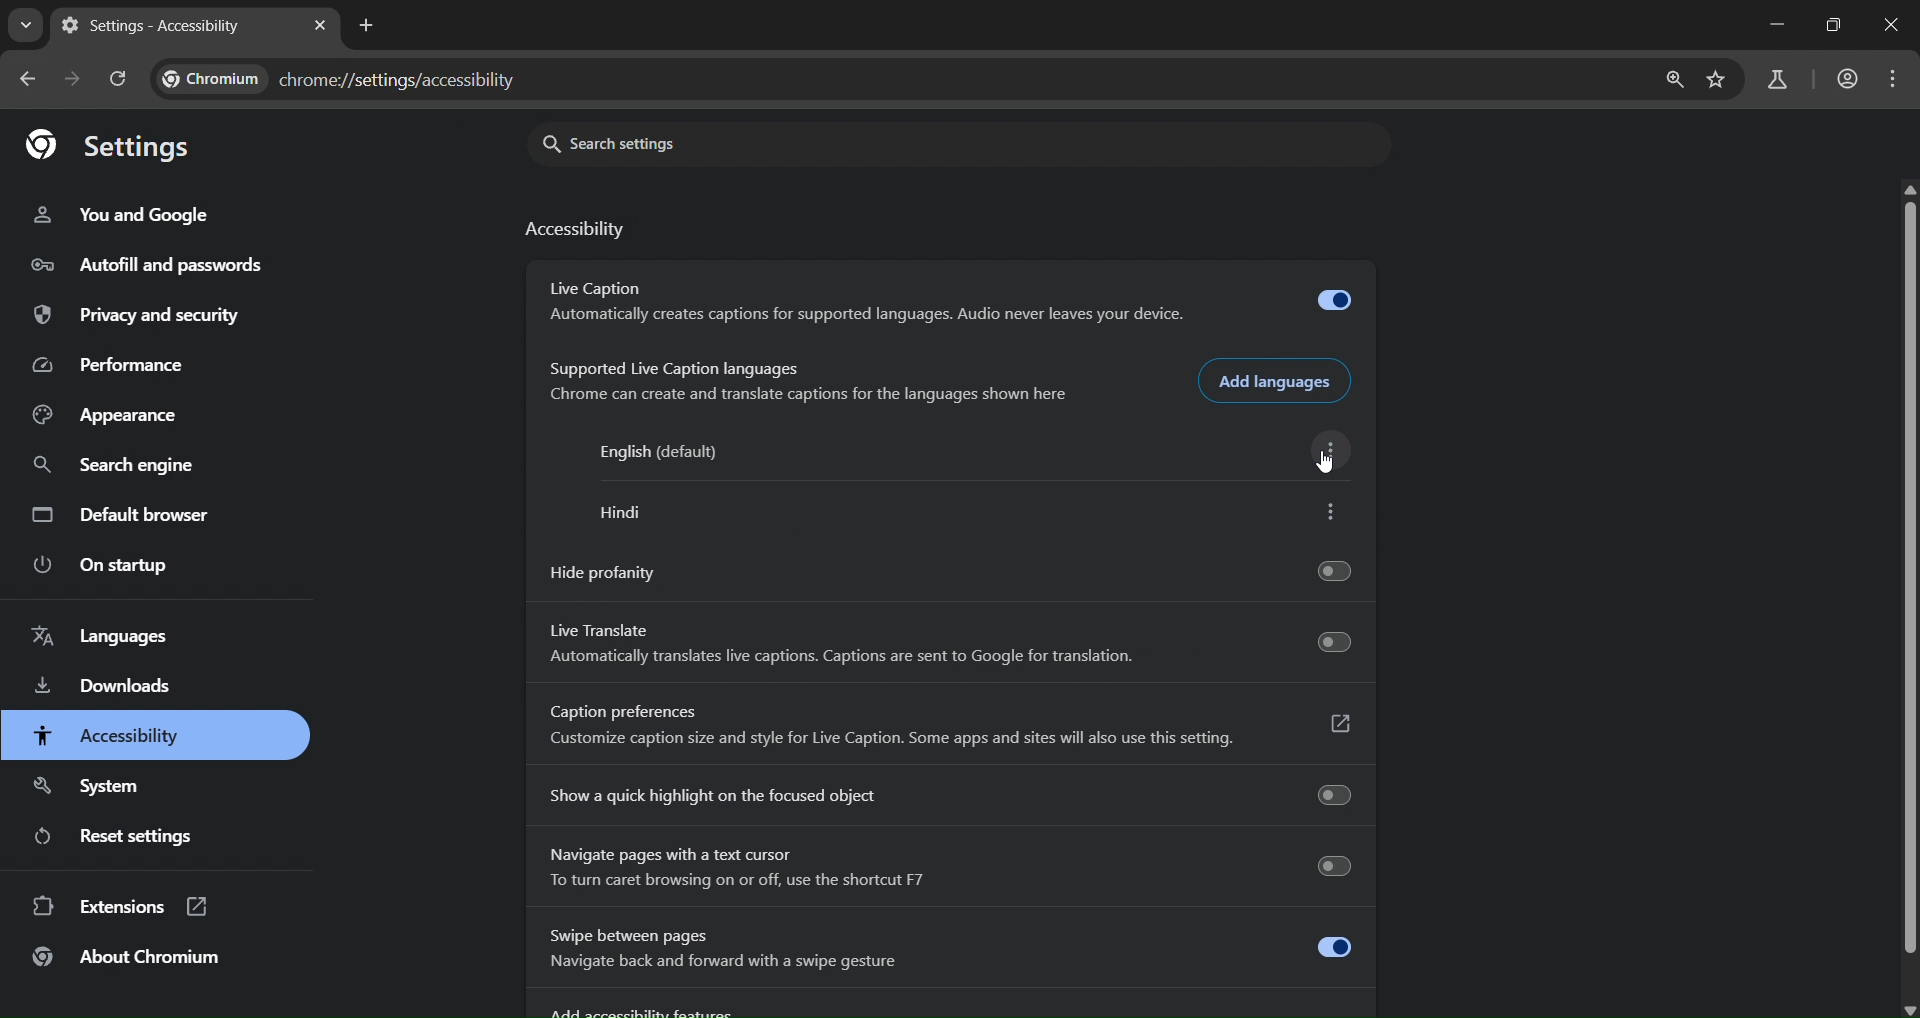 This screenshot has height=1018, width=1920. Describe the element at coordinates (167, 26) in the screenshot. I see `settings - accessibility` at that location.